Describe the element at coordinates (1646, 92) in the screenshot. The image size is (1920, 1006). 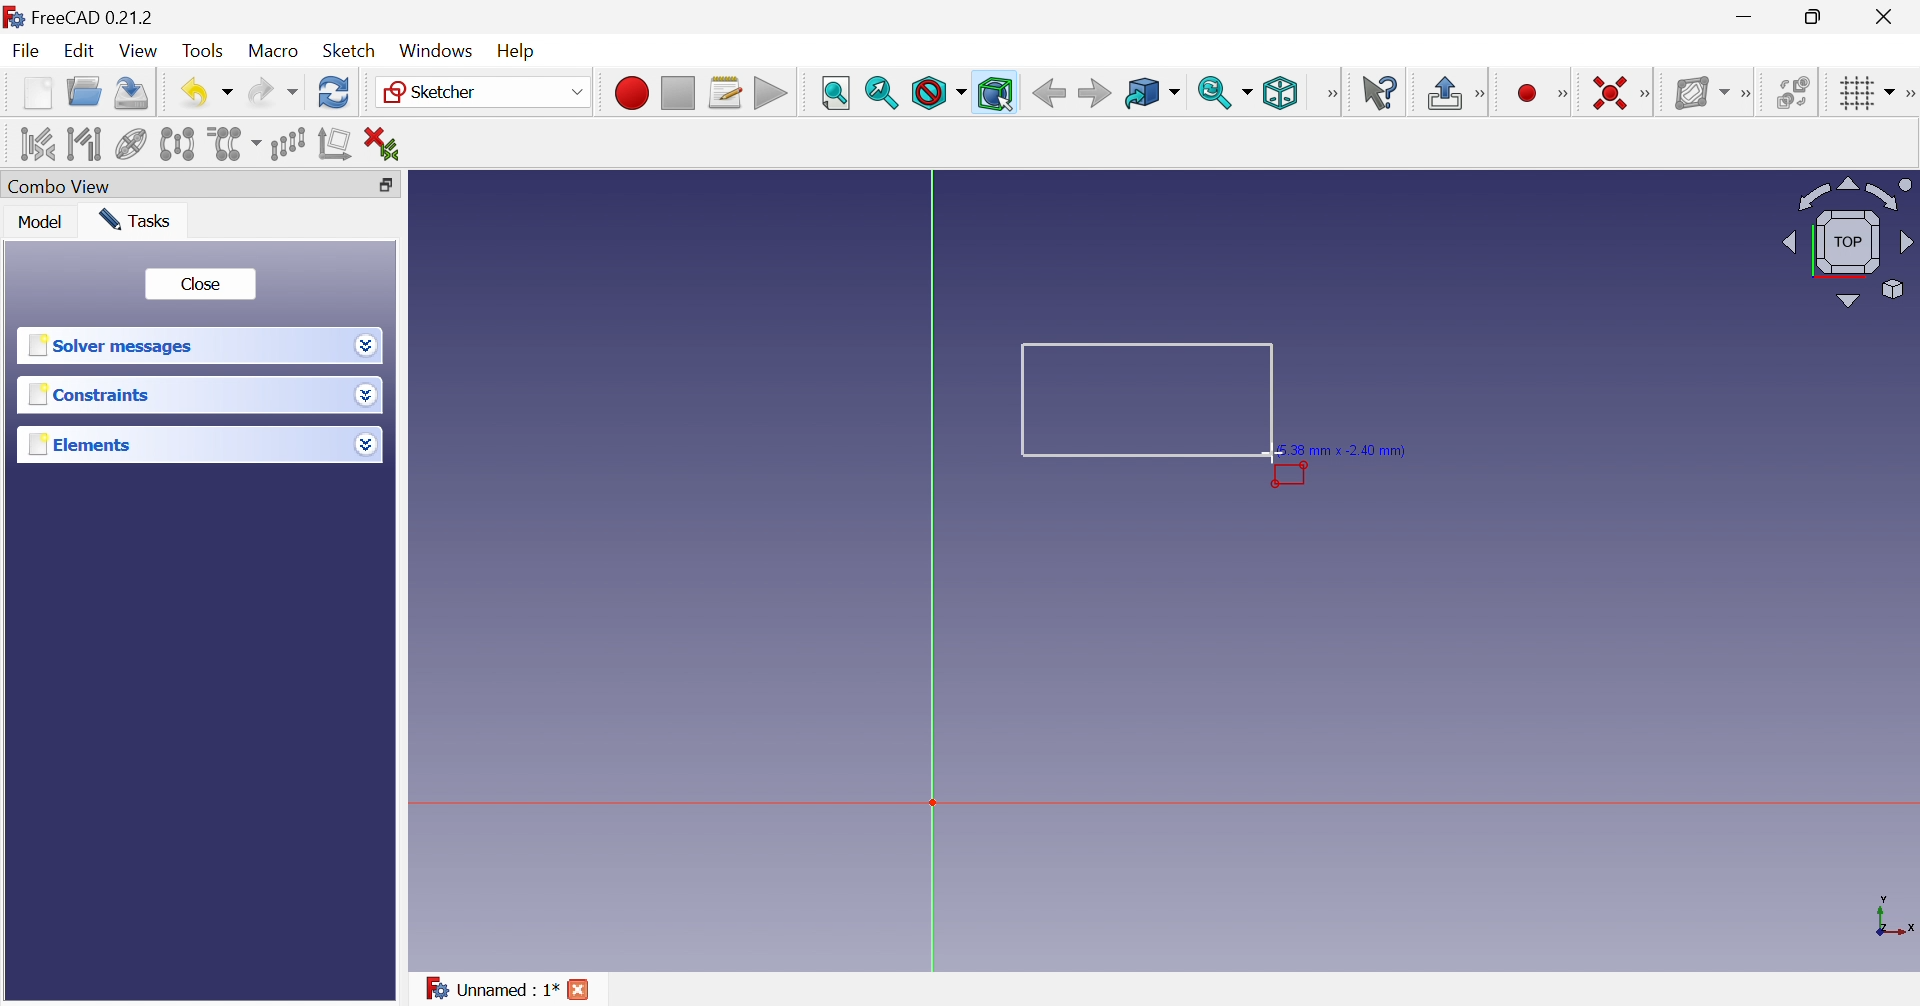
I see `Sketcher constraints` at that location.